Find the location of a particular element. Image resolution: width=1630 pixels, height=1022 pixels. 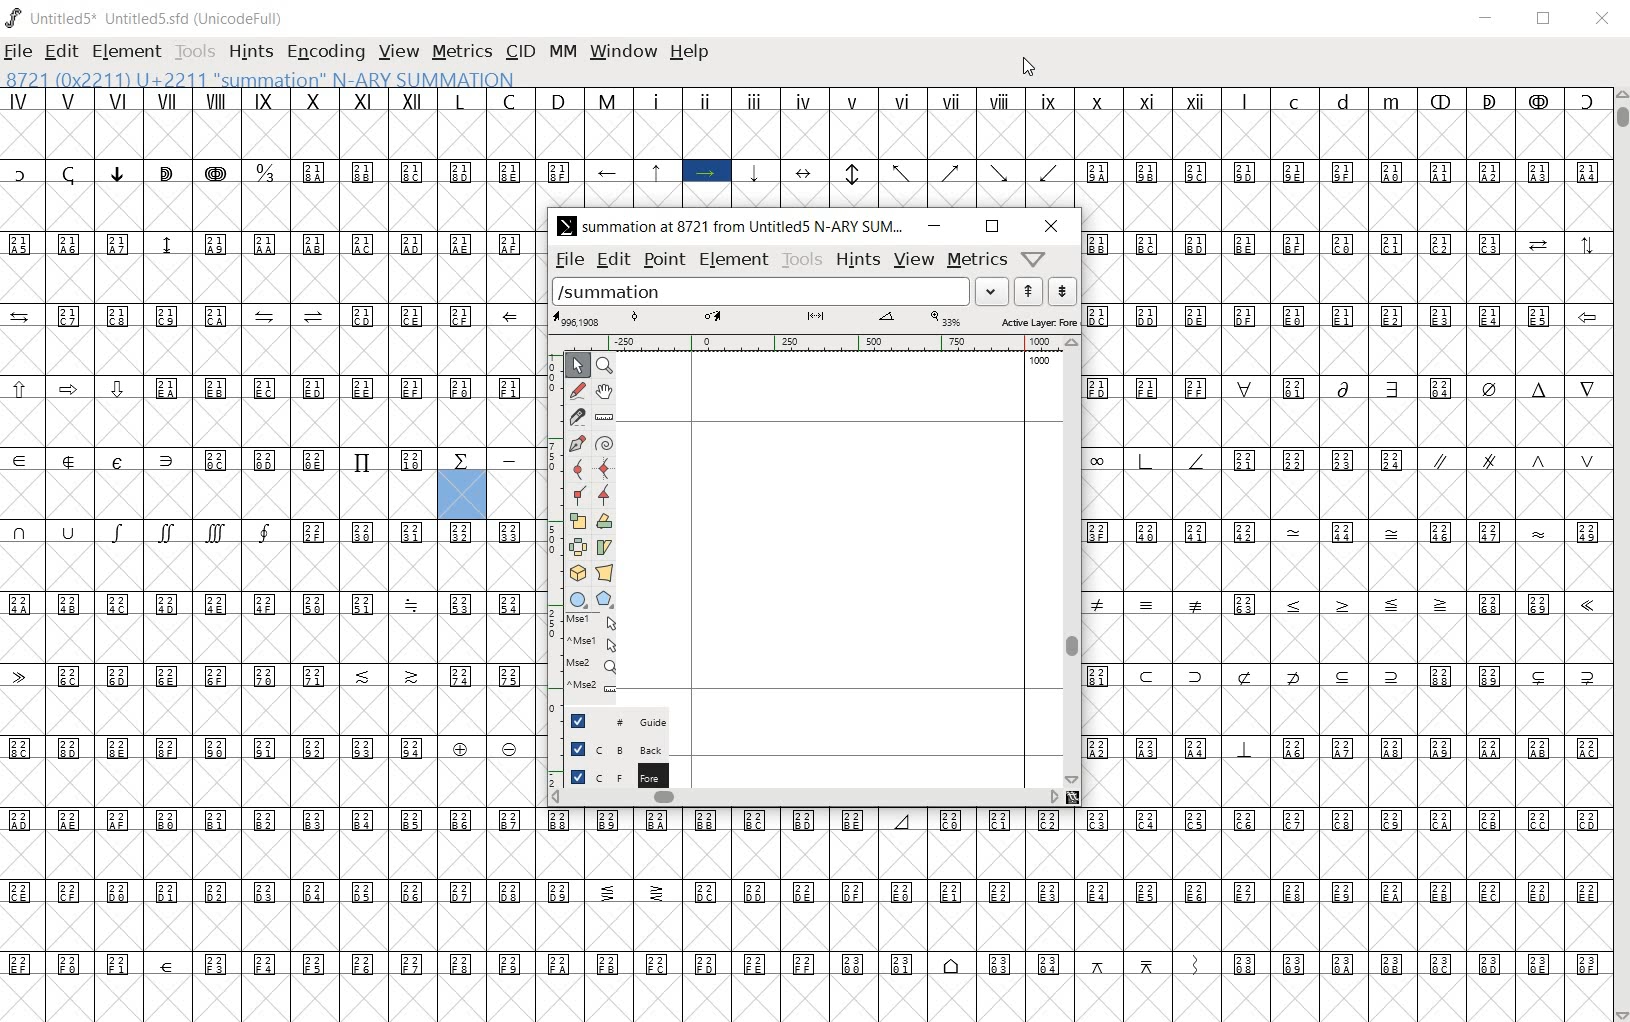

Help/Window is located at coordinates (1037, 258).